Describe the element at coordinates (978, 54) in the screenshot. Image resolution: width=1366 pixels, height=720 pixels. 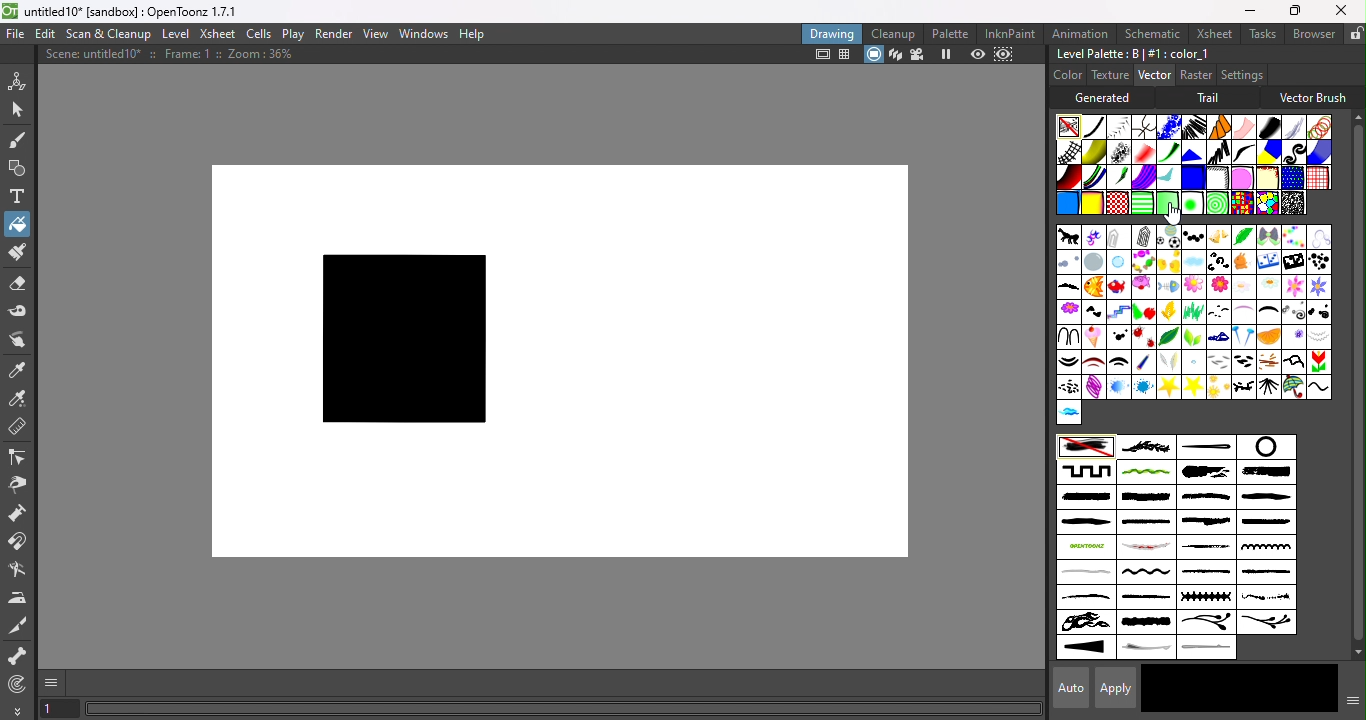
I see `Preview` at that location.